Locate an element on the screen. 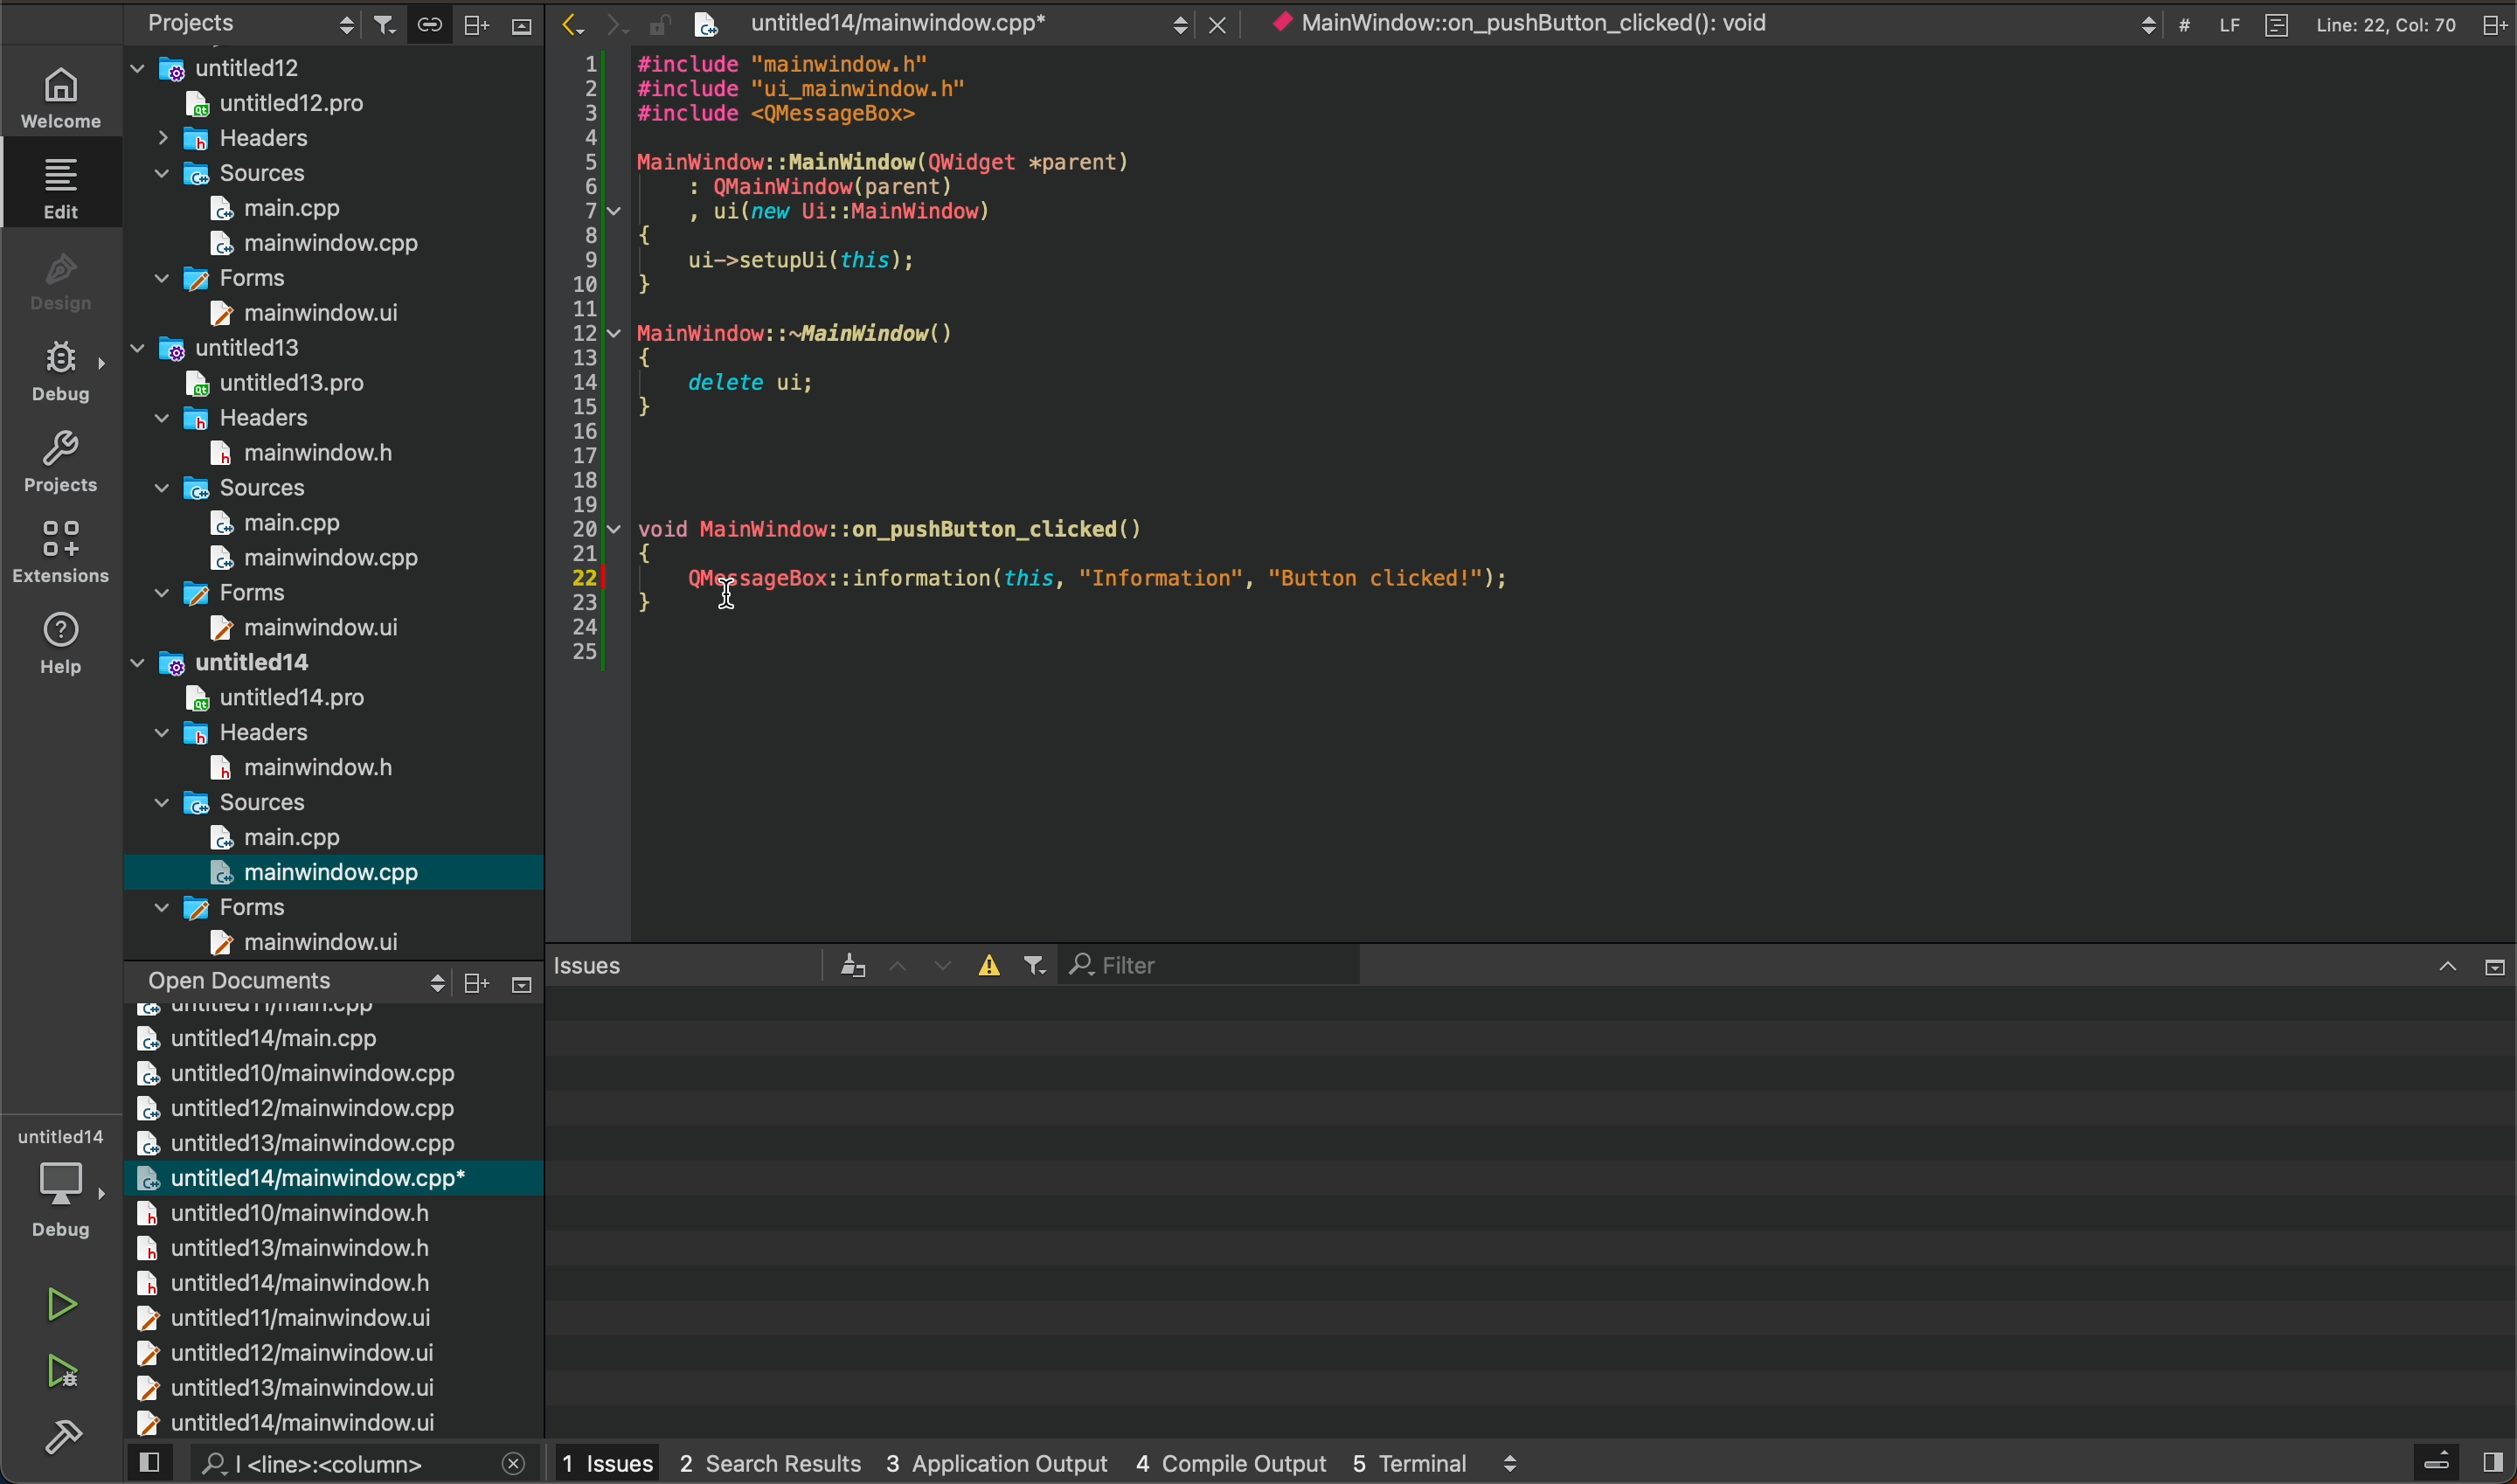 This screenshot has width=2517, height=1484. untitled14 pro is located at coordinates (255, 695).